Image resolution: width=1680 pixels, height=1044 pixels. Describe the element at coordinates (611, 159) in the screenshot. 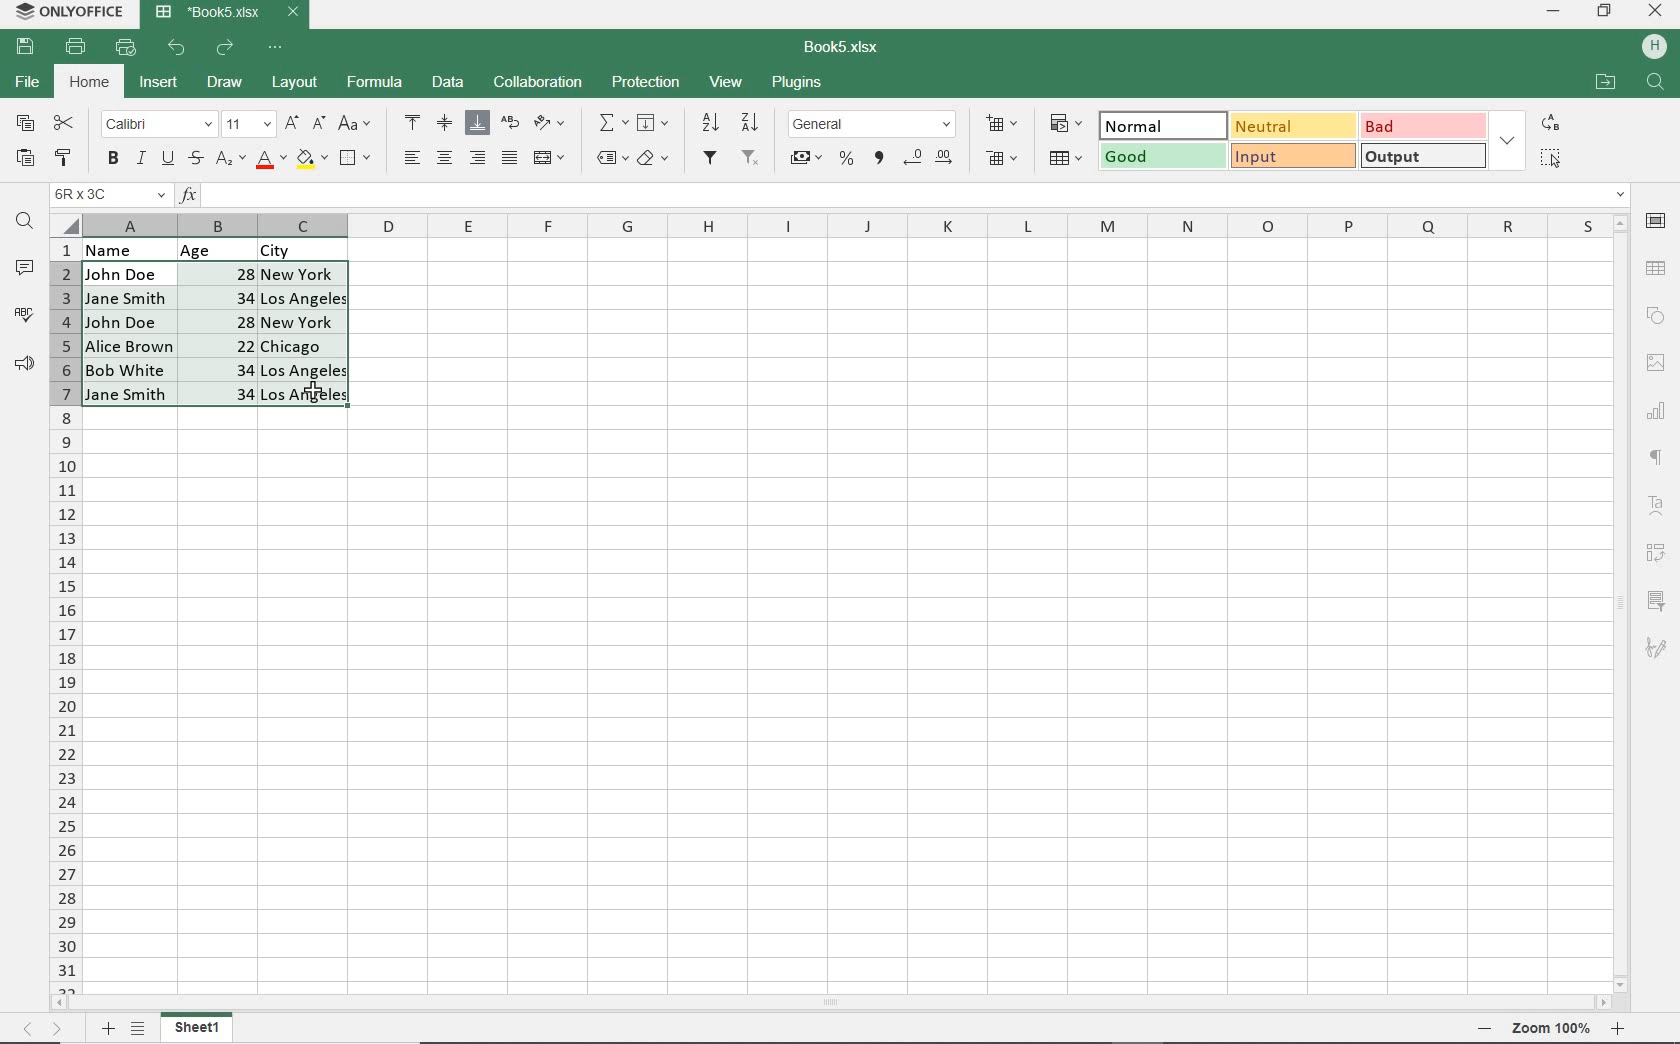

I see `NAMED RANGES` at that location.